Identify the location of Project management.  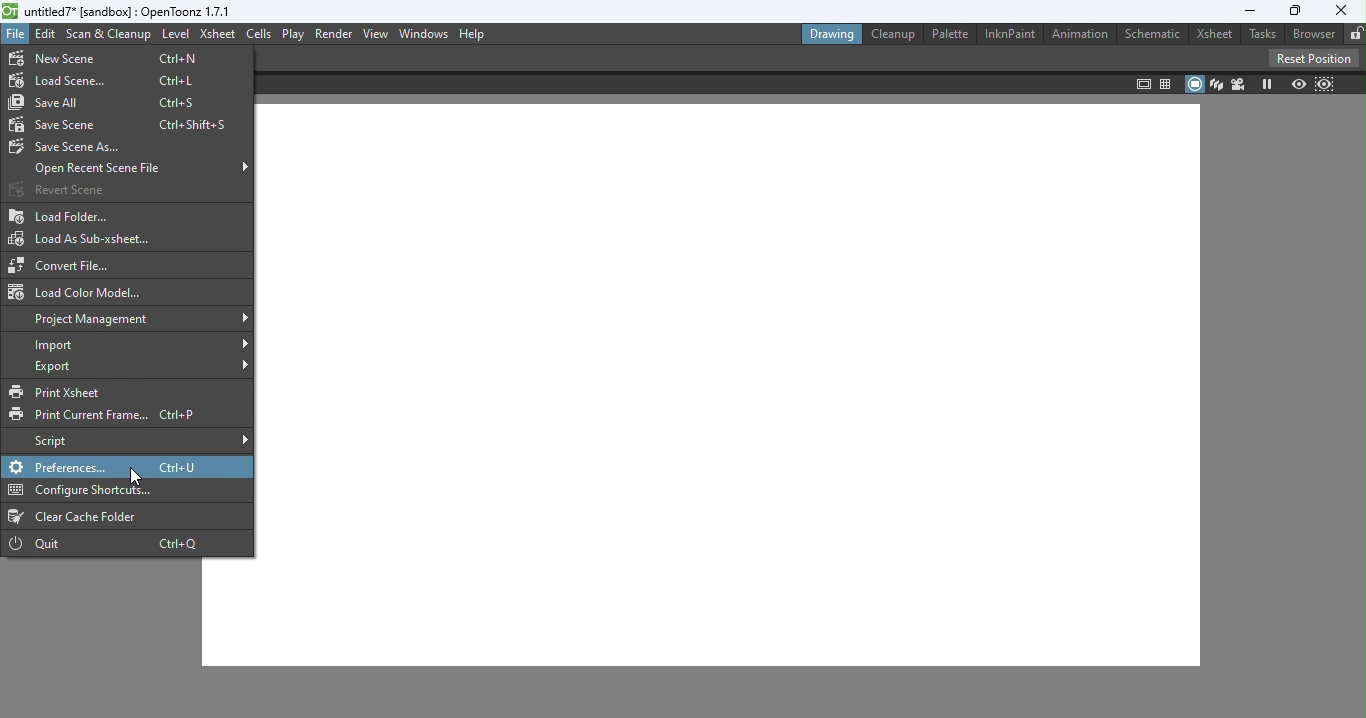
(132, 319).